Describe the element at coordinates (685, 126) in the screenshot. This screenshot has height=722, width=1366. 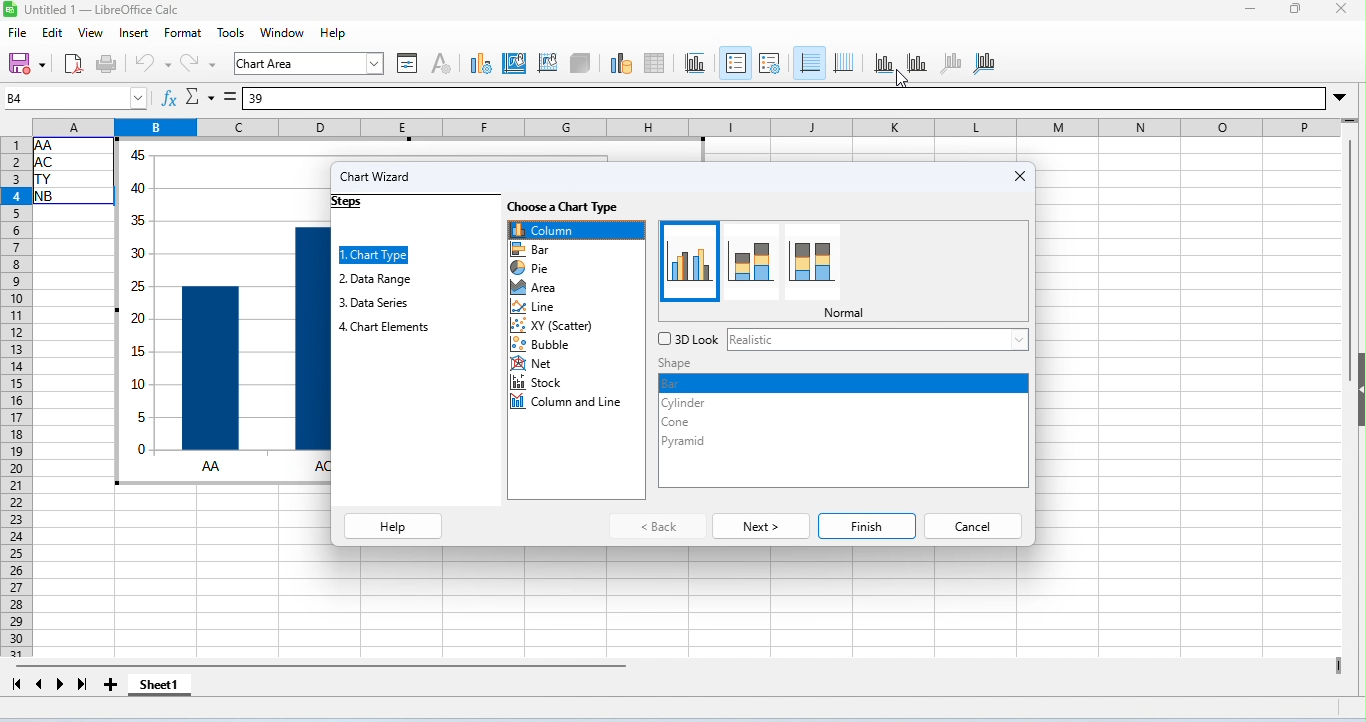
I see `column headings` at that location.